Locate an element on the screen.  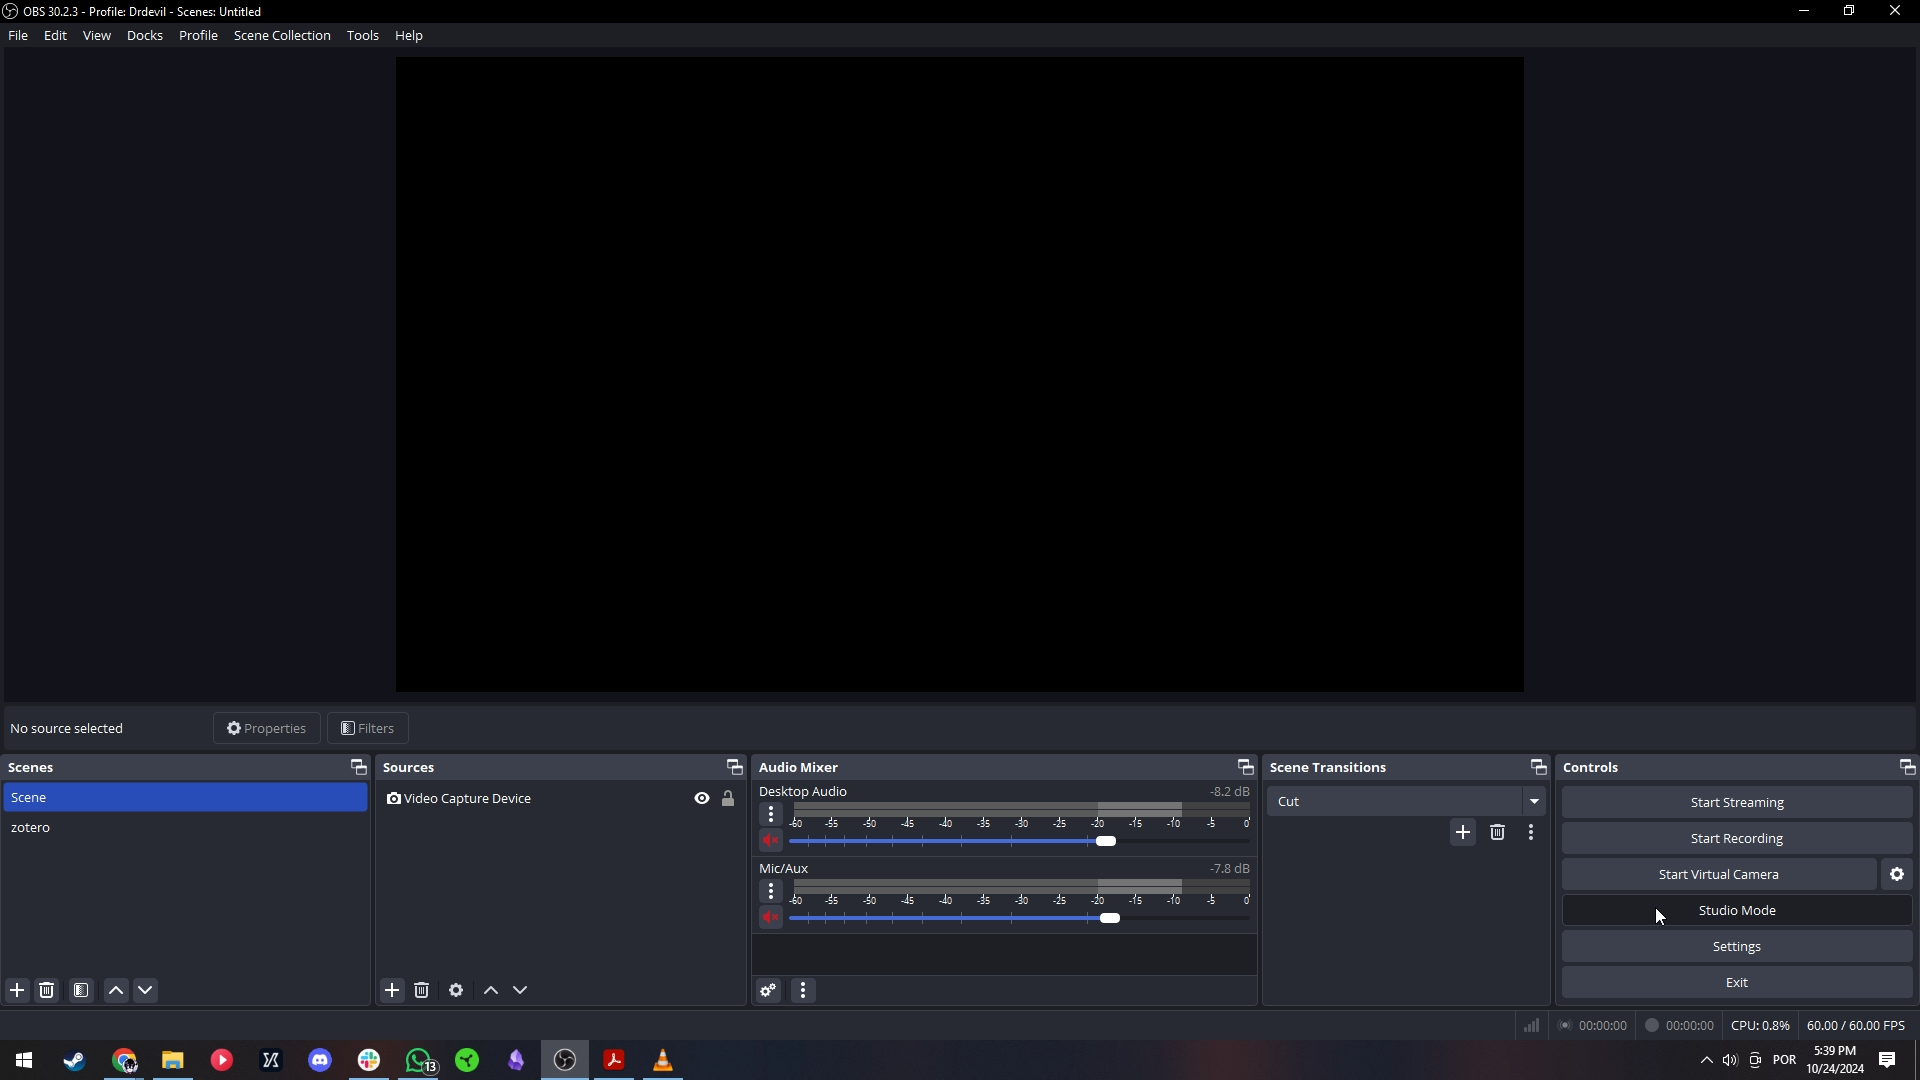
Add scene is located at coordinates (19, 992).